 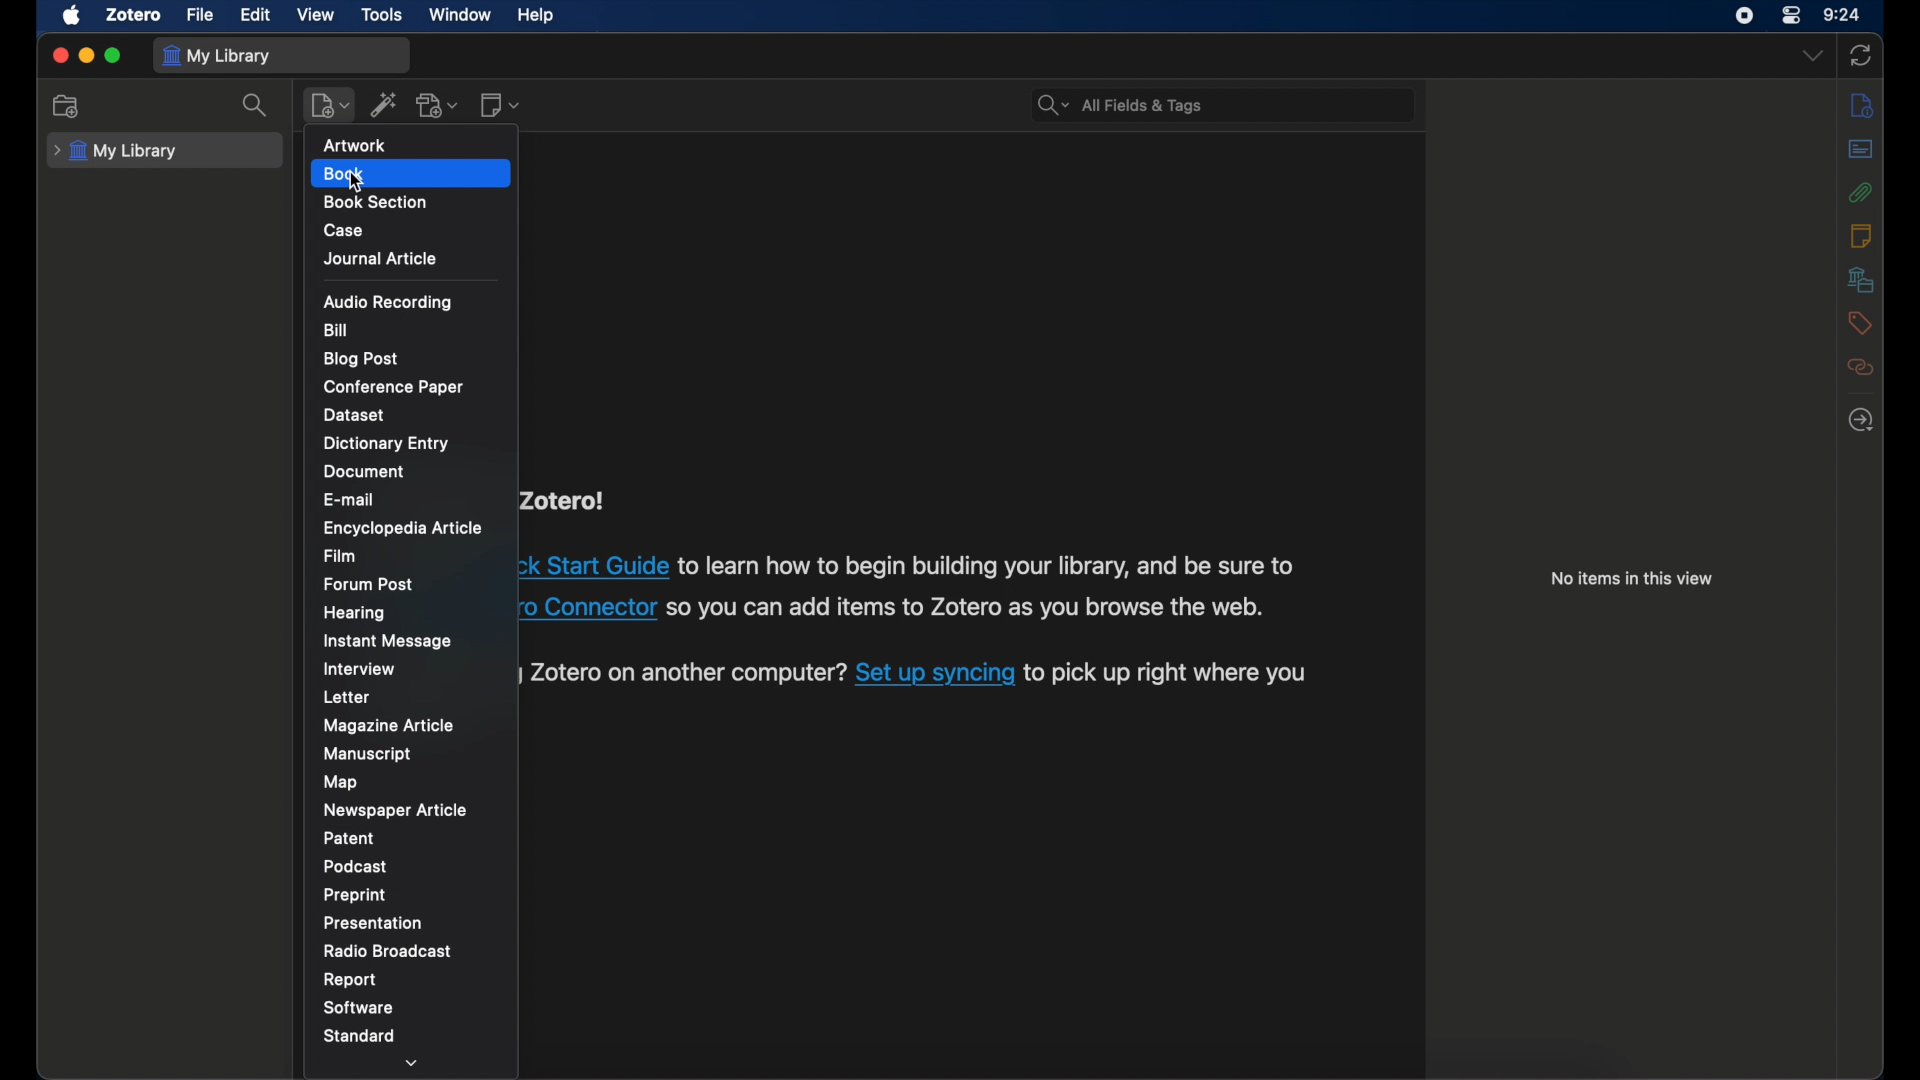 I want to click on search, so click(x=257, y=106).